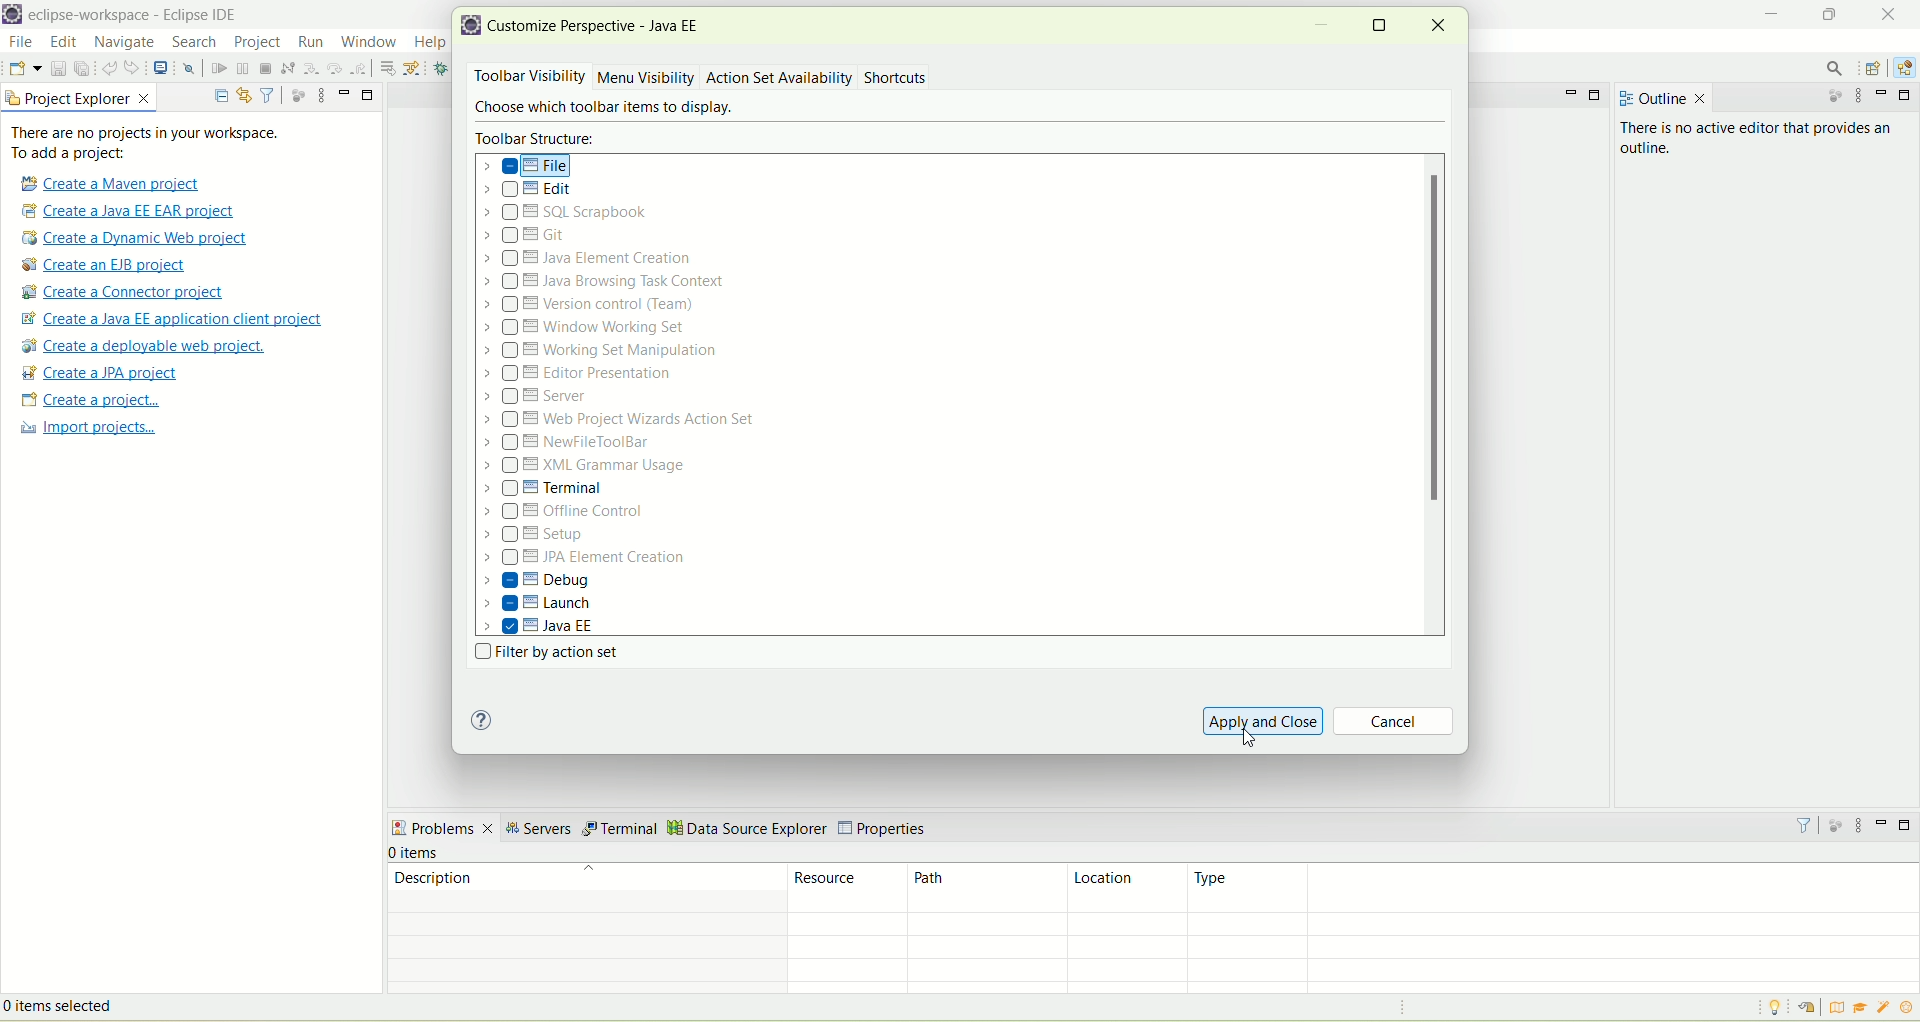 The height and width of the screenshot is (1022, 1920). Describe the element at coordinates (370, 54) in the screenshot. I see `cursor` at that location.